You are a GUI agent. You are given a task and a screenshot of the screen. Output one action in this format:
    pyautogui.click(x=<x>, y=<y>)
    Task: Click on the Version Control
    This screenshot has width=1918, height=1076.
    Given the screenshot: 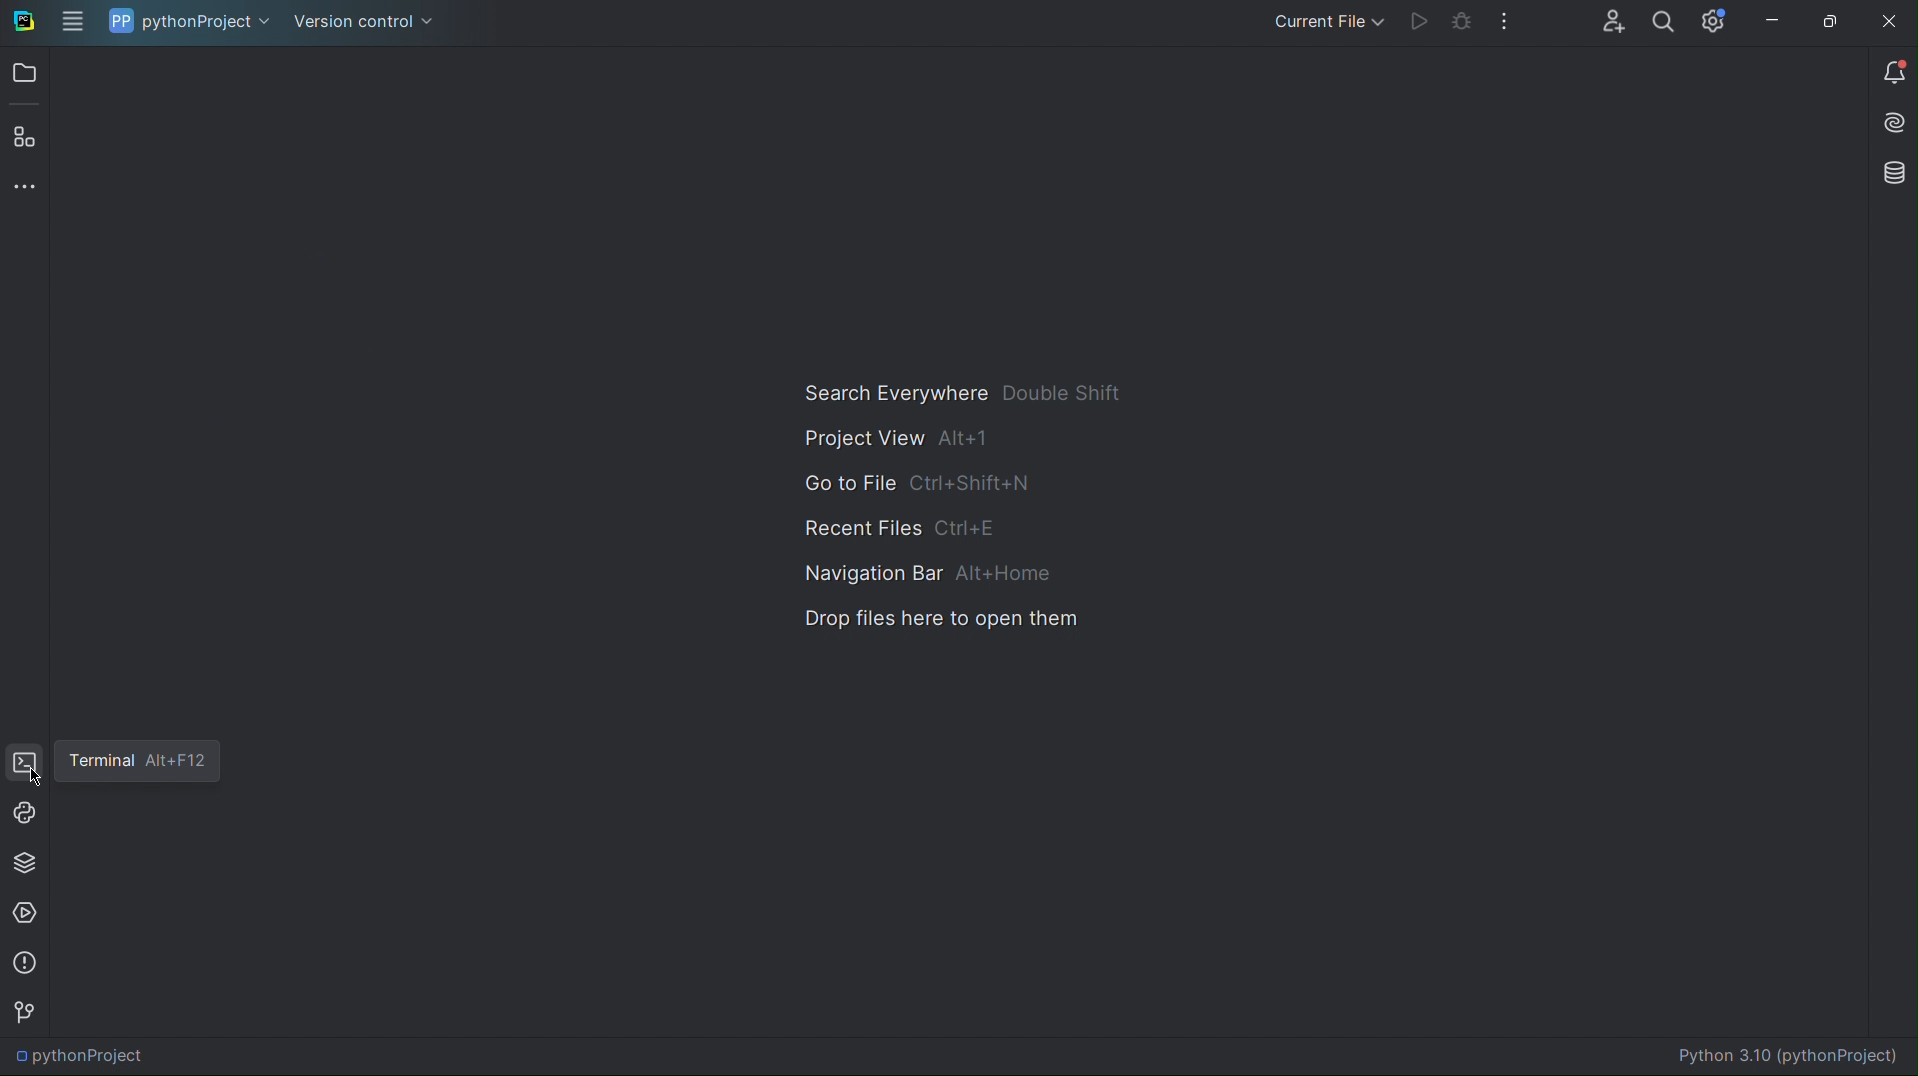 What is the action you would take?
    pyautogui.click(x=365, y=19)
    